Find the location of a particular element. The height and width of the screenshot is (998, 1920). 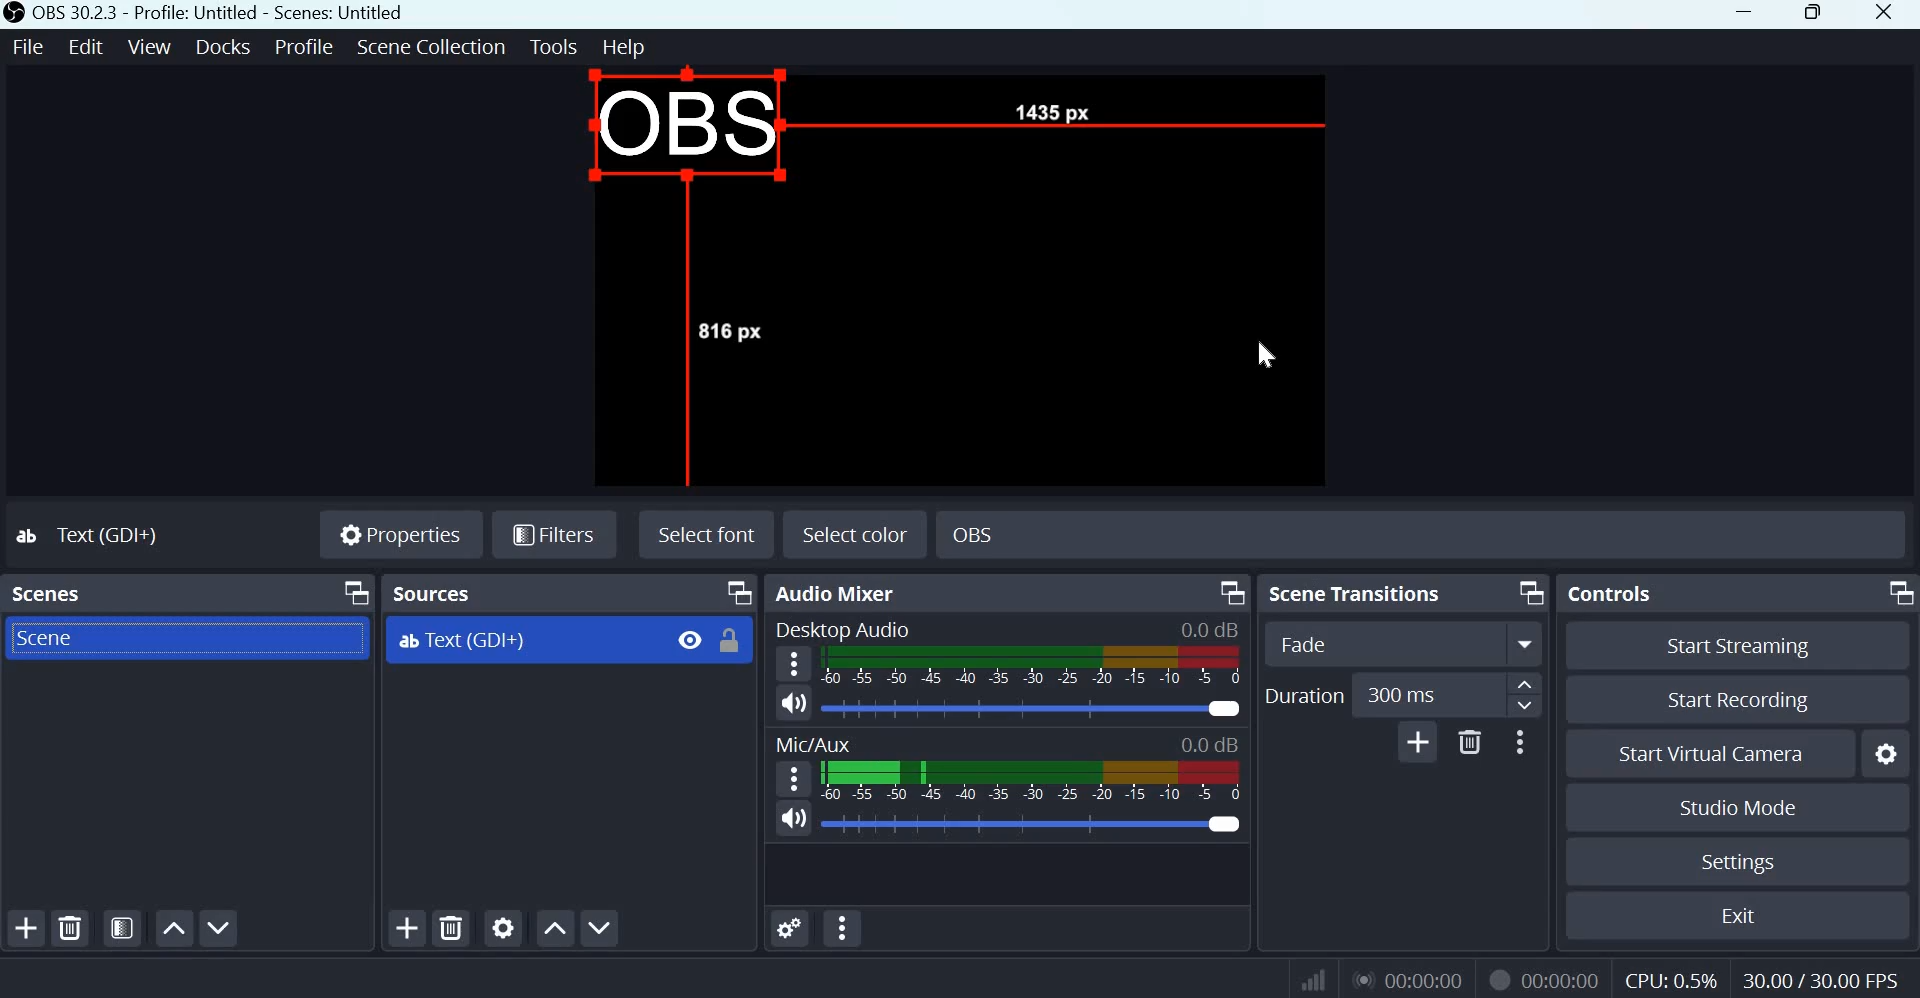

Volume Meter is located at coordinates (1030, 666).